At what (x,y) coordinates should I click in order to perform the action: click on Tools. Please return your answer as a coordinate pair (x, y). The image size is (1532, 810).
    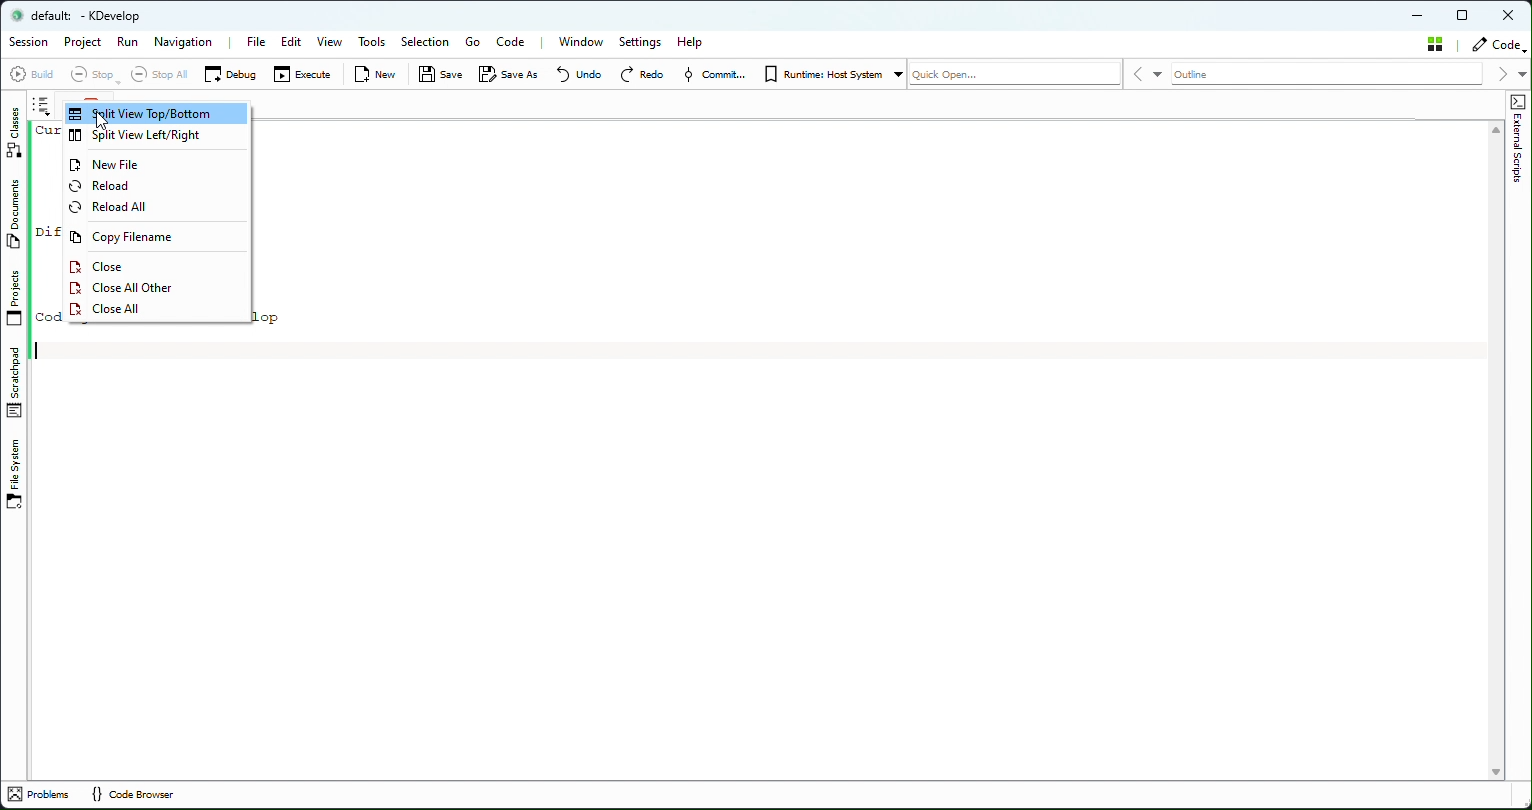
    Looking at the image, I should click on (373, 41).